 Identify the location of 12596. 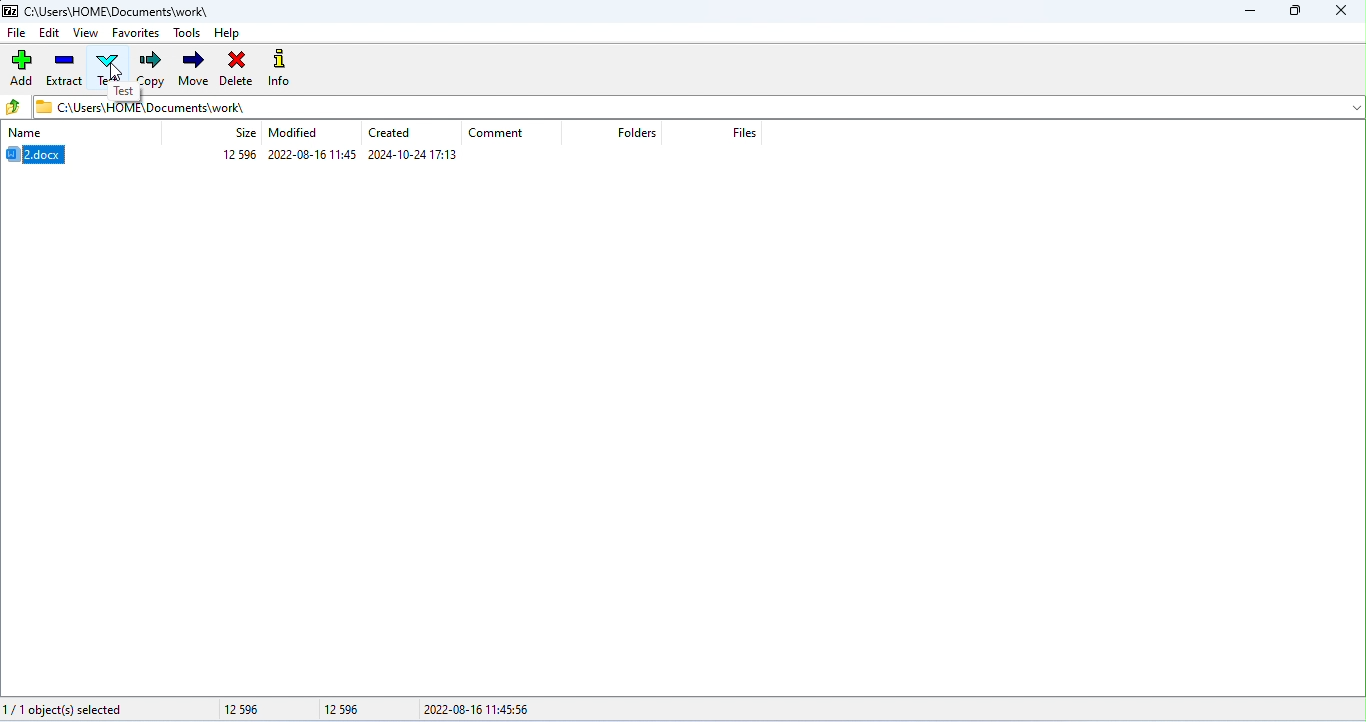
(346, 710).